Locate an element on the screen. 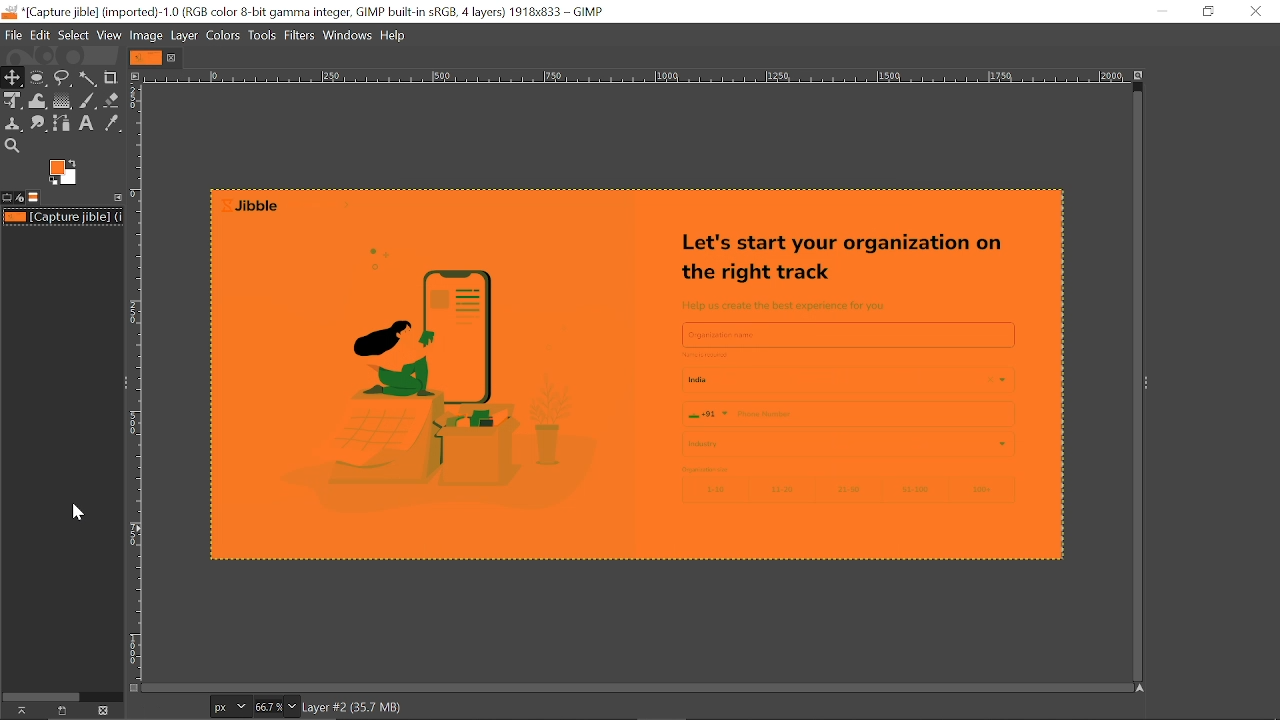 Image resolution: width=1280 pixels, height=720 pixels. Unified transform tool is located at coordinates (12, 101).